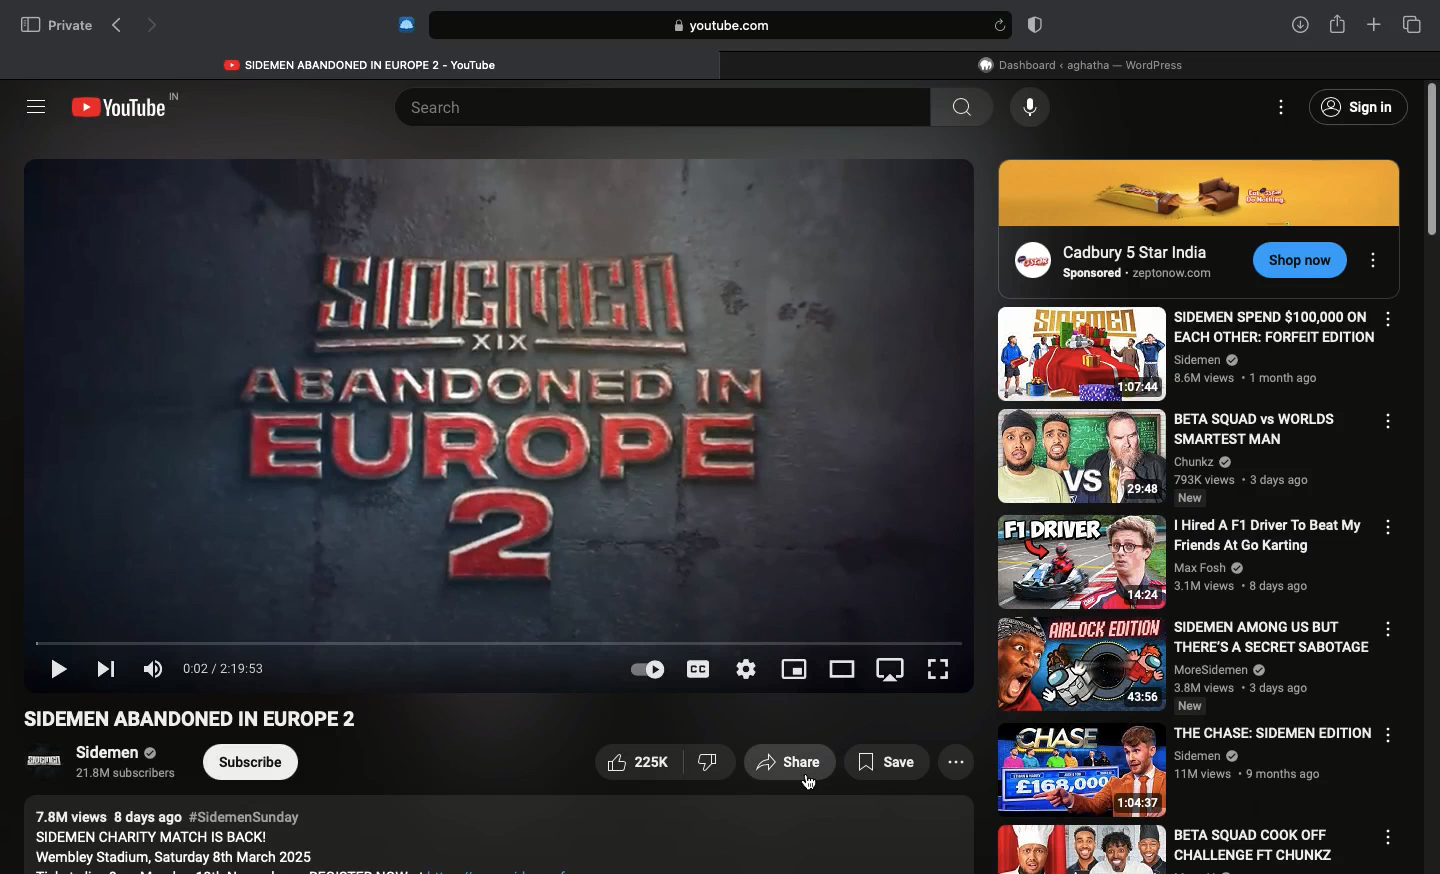 This screenshot has height=874, width=1440. What do you see at coordinates (152, 669) in the screenshot?
I see `Volume` at bounding box center [152, 669].